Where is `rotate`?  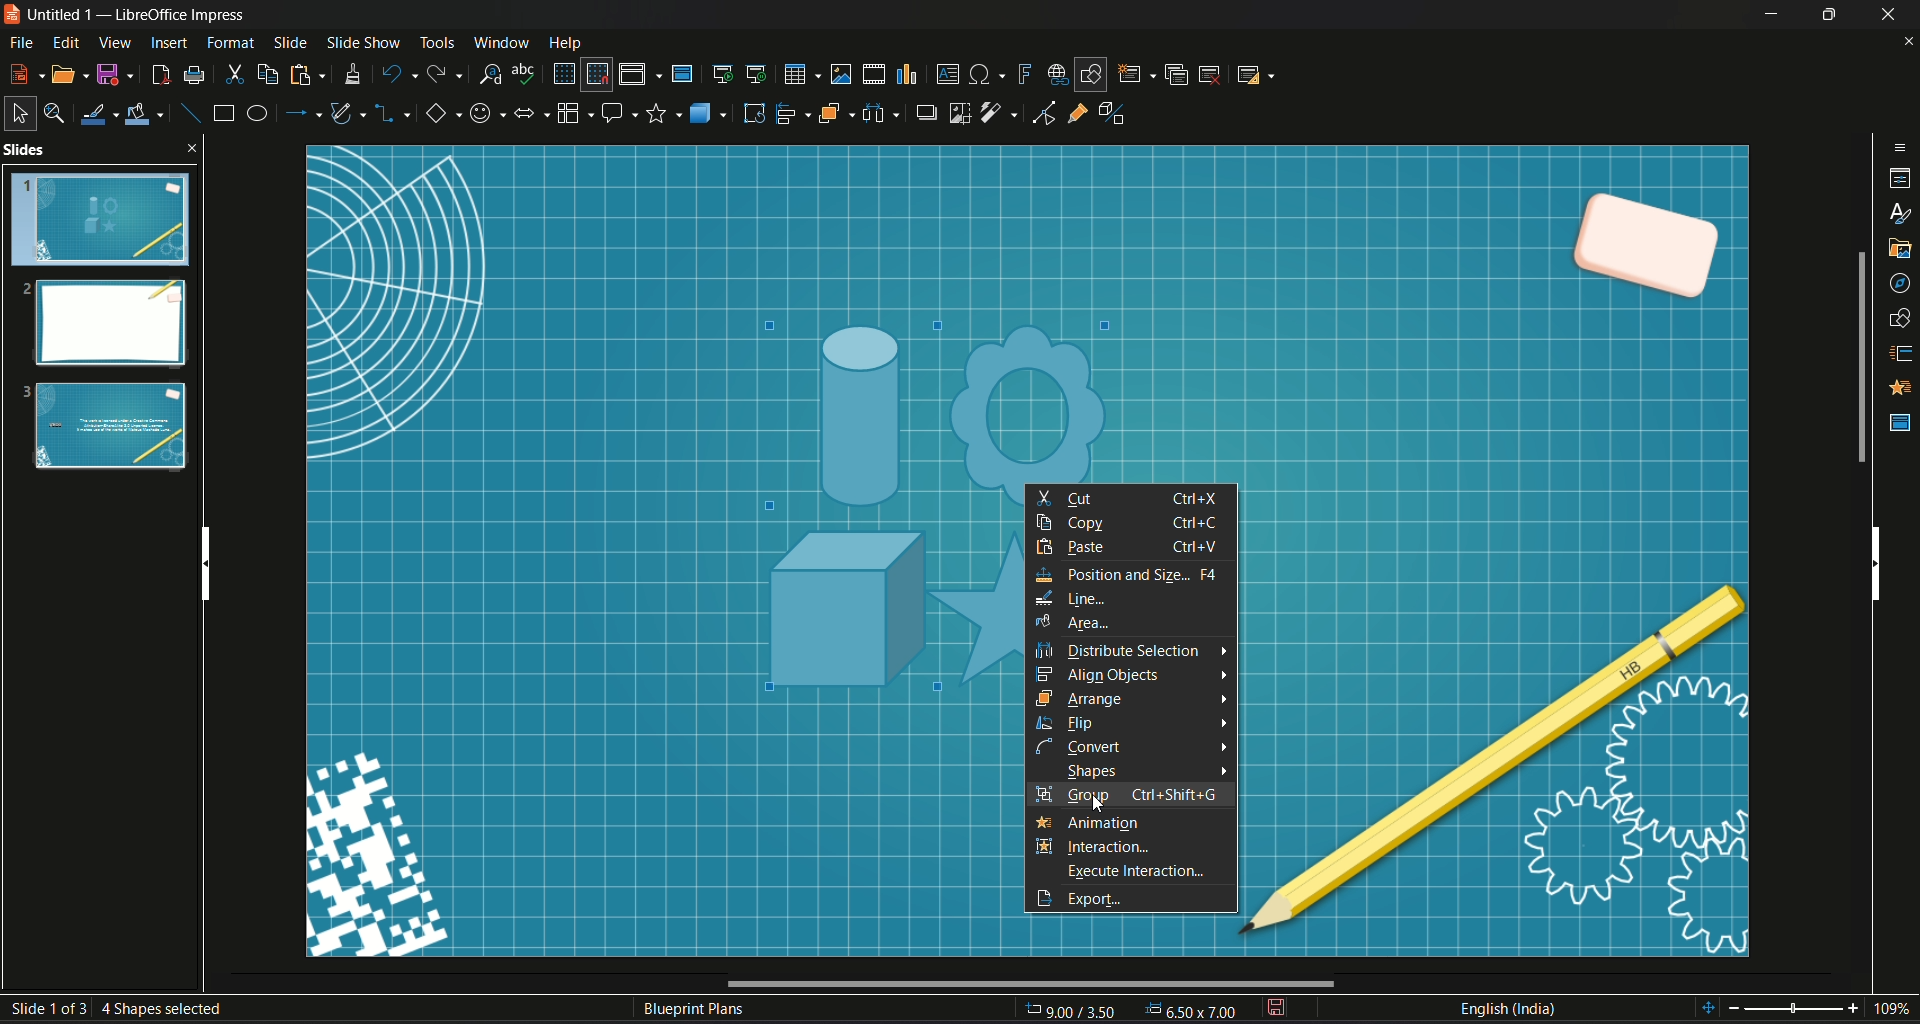 rotate is located at coordinates (754, 113).